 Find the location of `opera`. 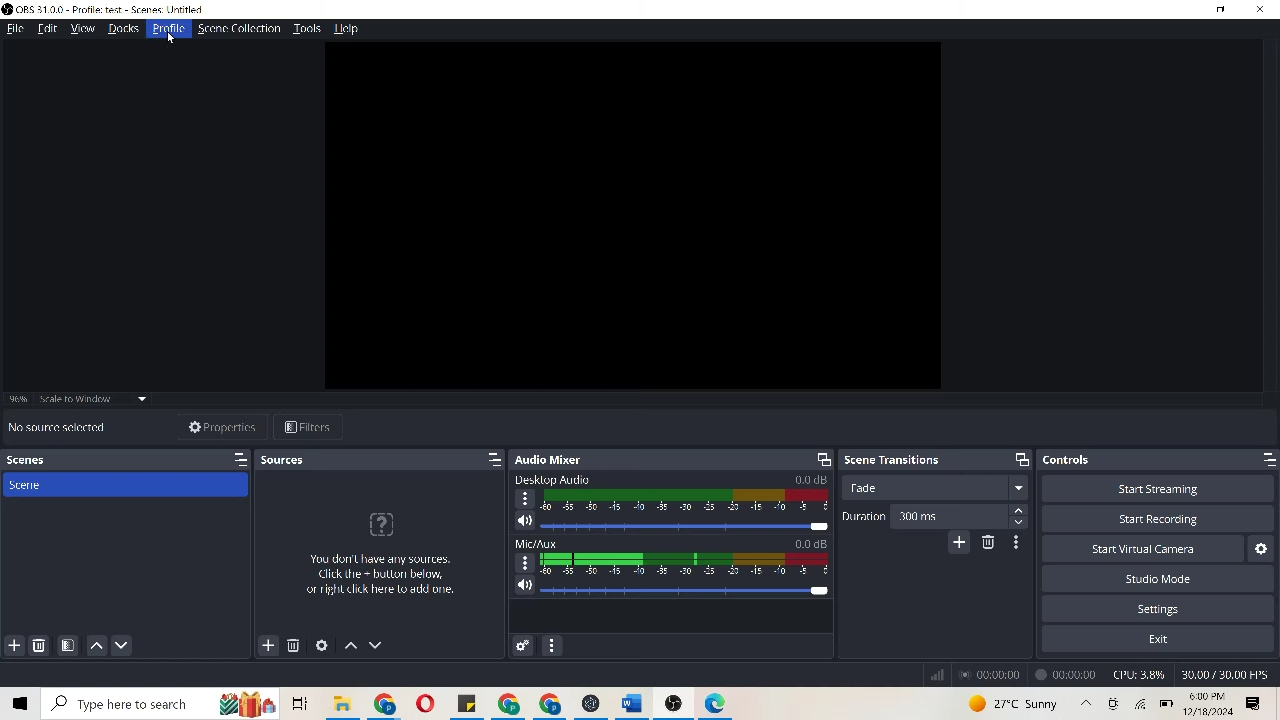

opera is located at coordinates (430, 704).